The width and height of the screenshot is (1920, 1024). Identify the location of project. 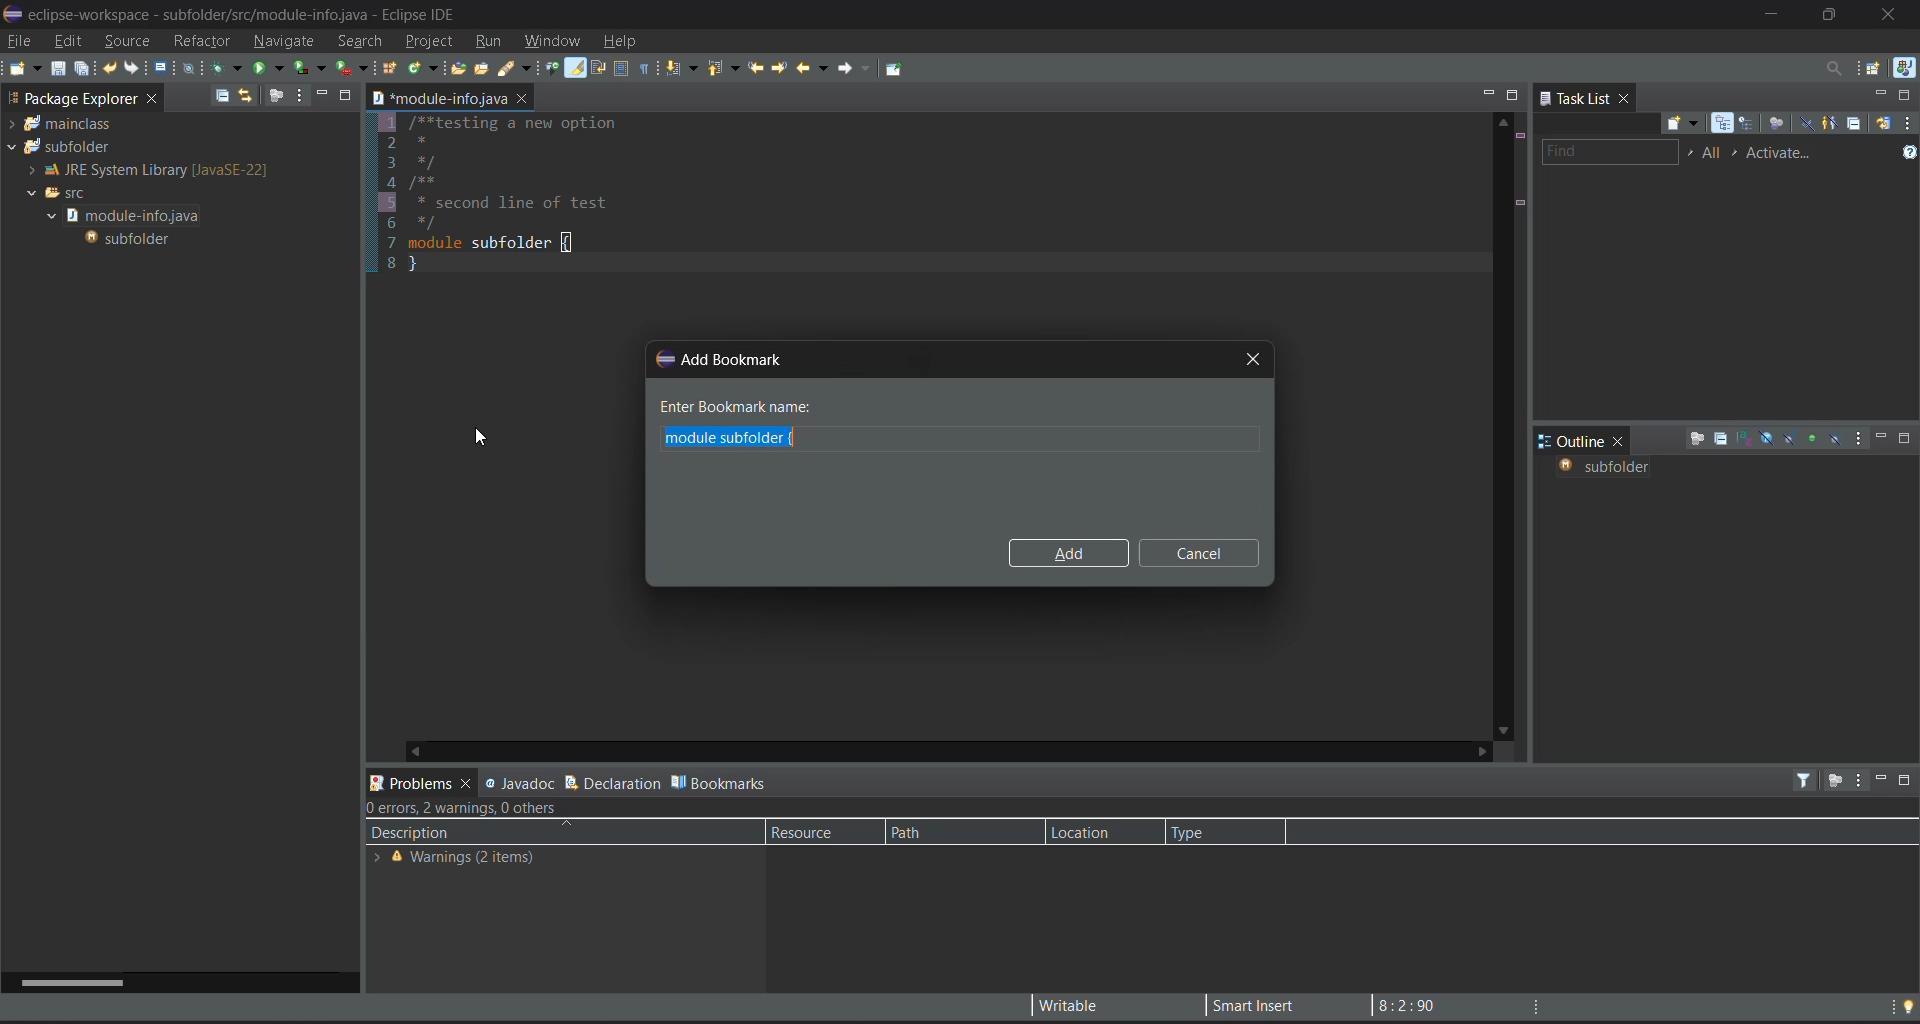
(427, 37).